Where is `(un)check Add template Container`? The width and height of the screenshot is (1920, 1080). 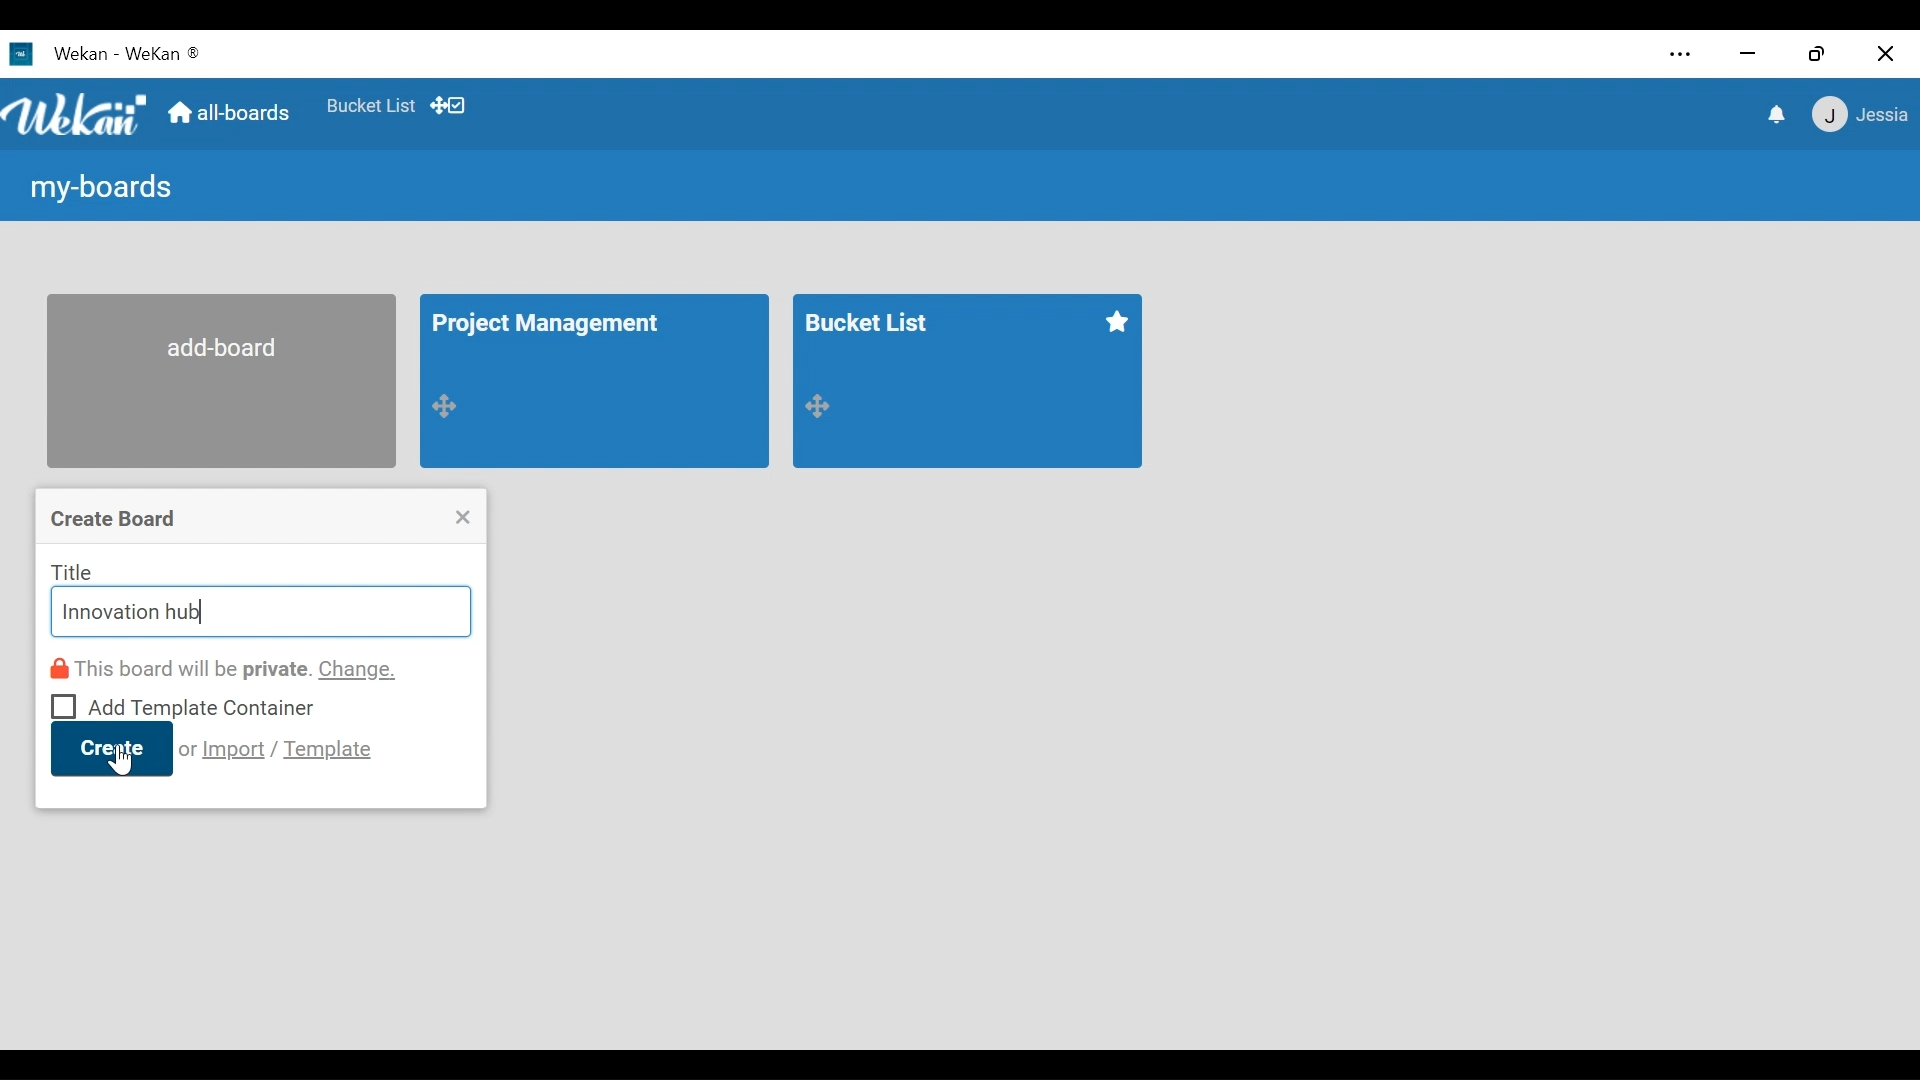
(un)check Add template Container is located at coordinates (184, 704).